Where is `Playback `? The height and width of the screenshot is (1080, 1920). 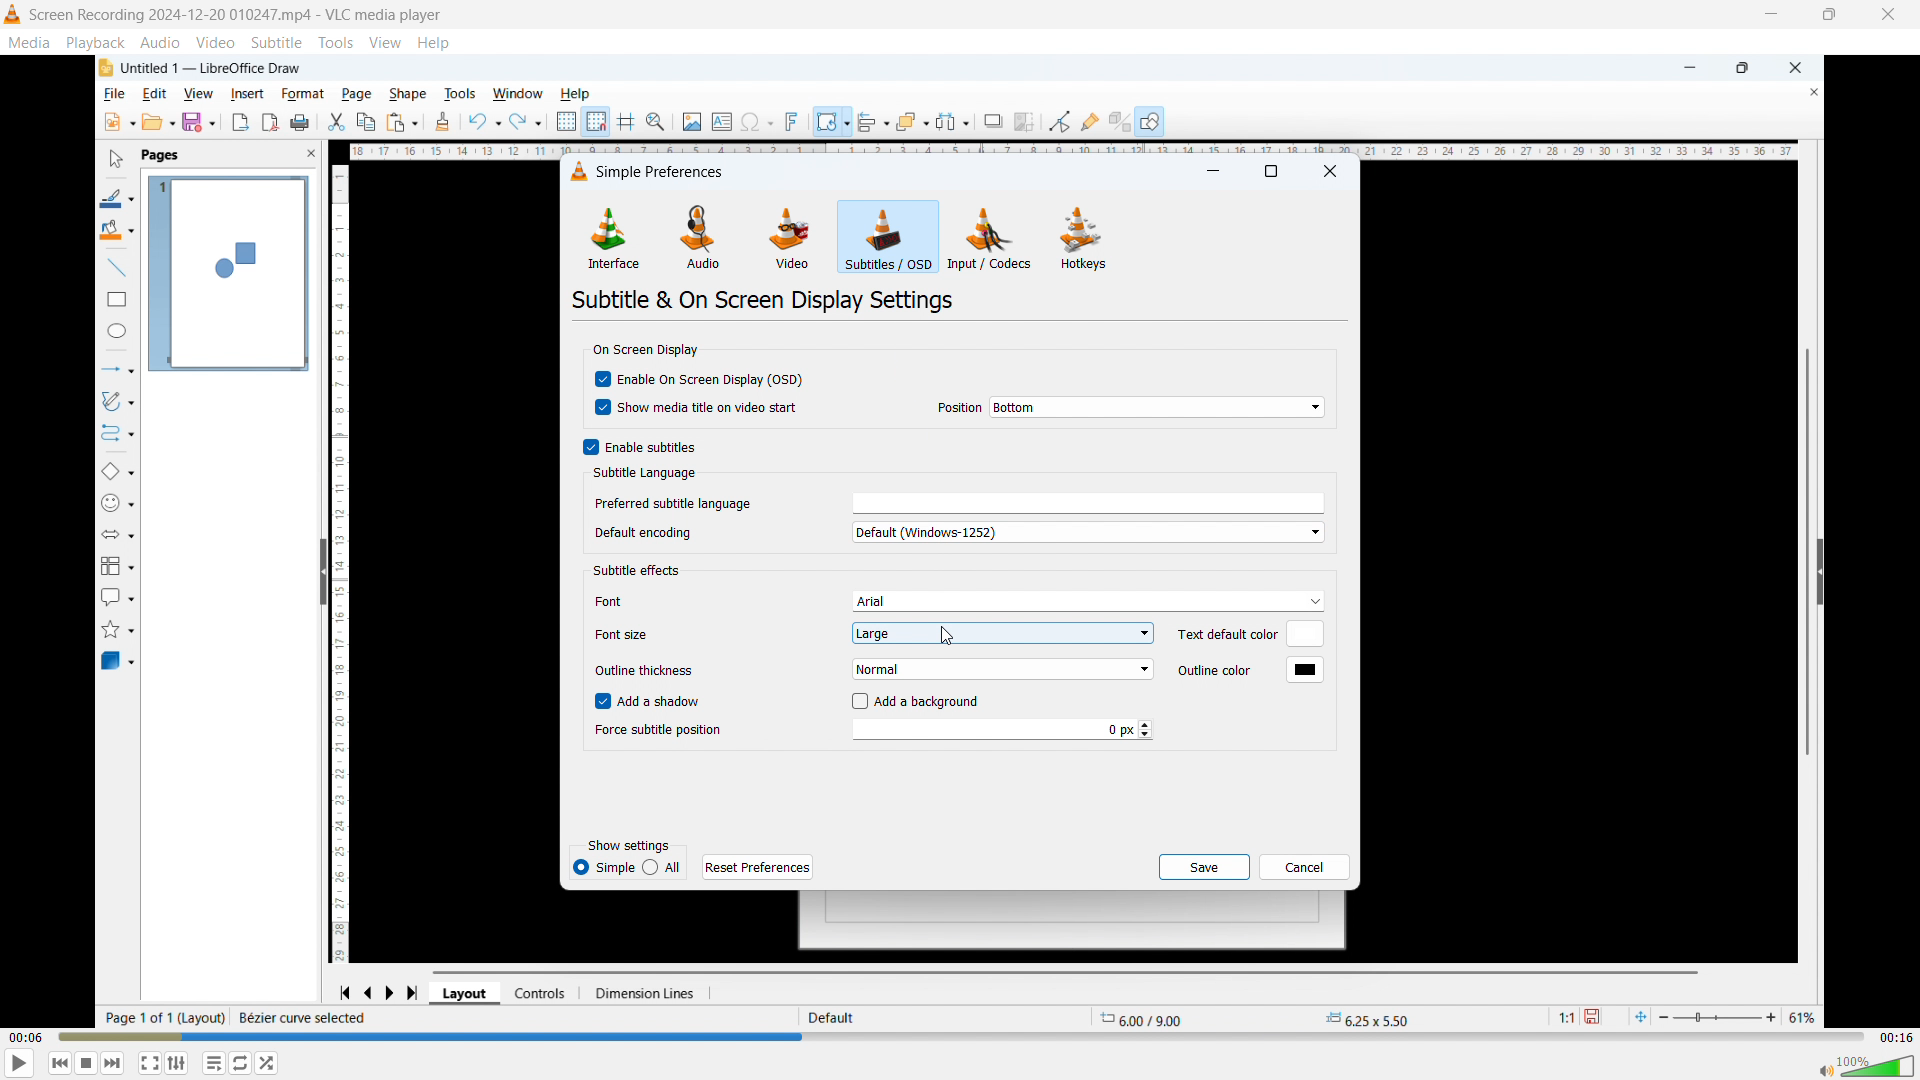 Playback  is located at coordinates (97, 43).